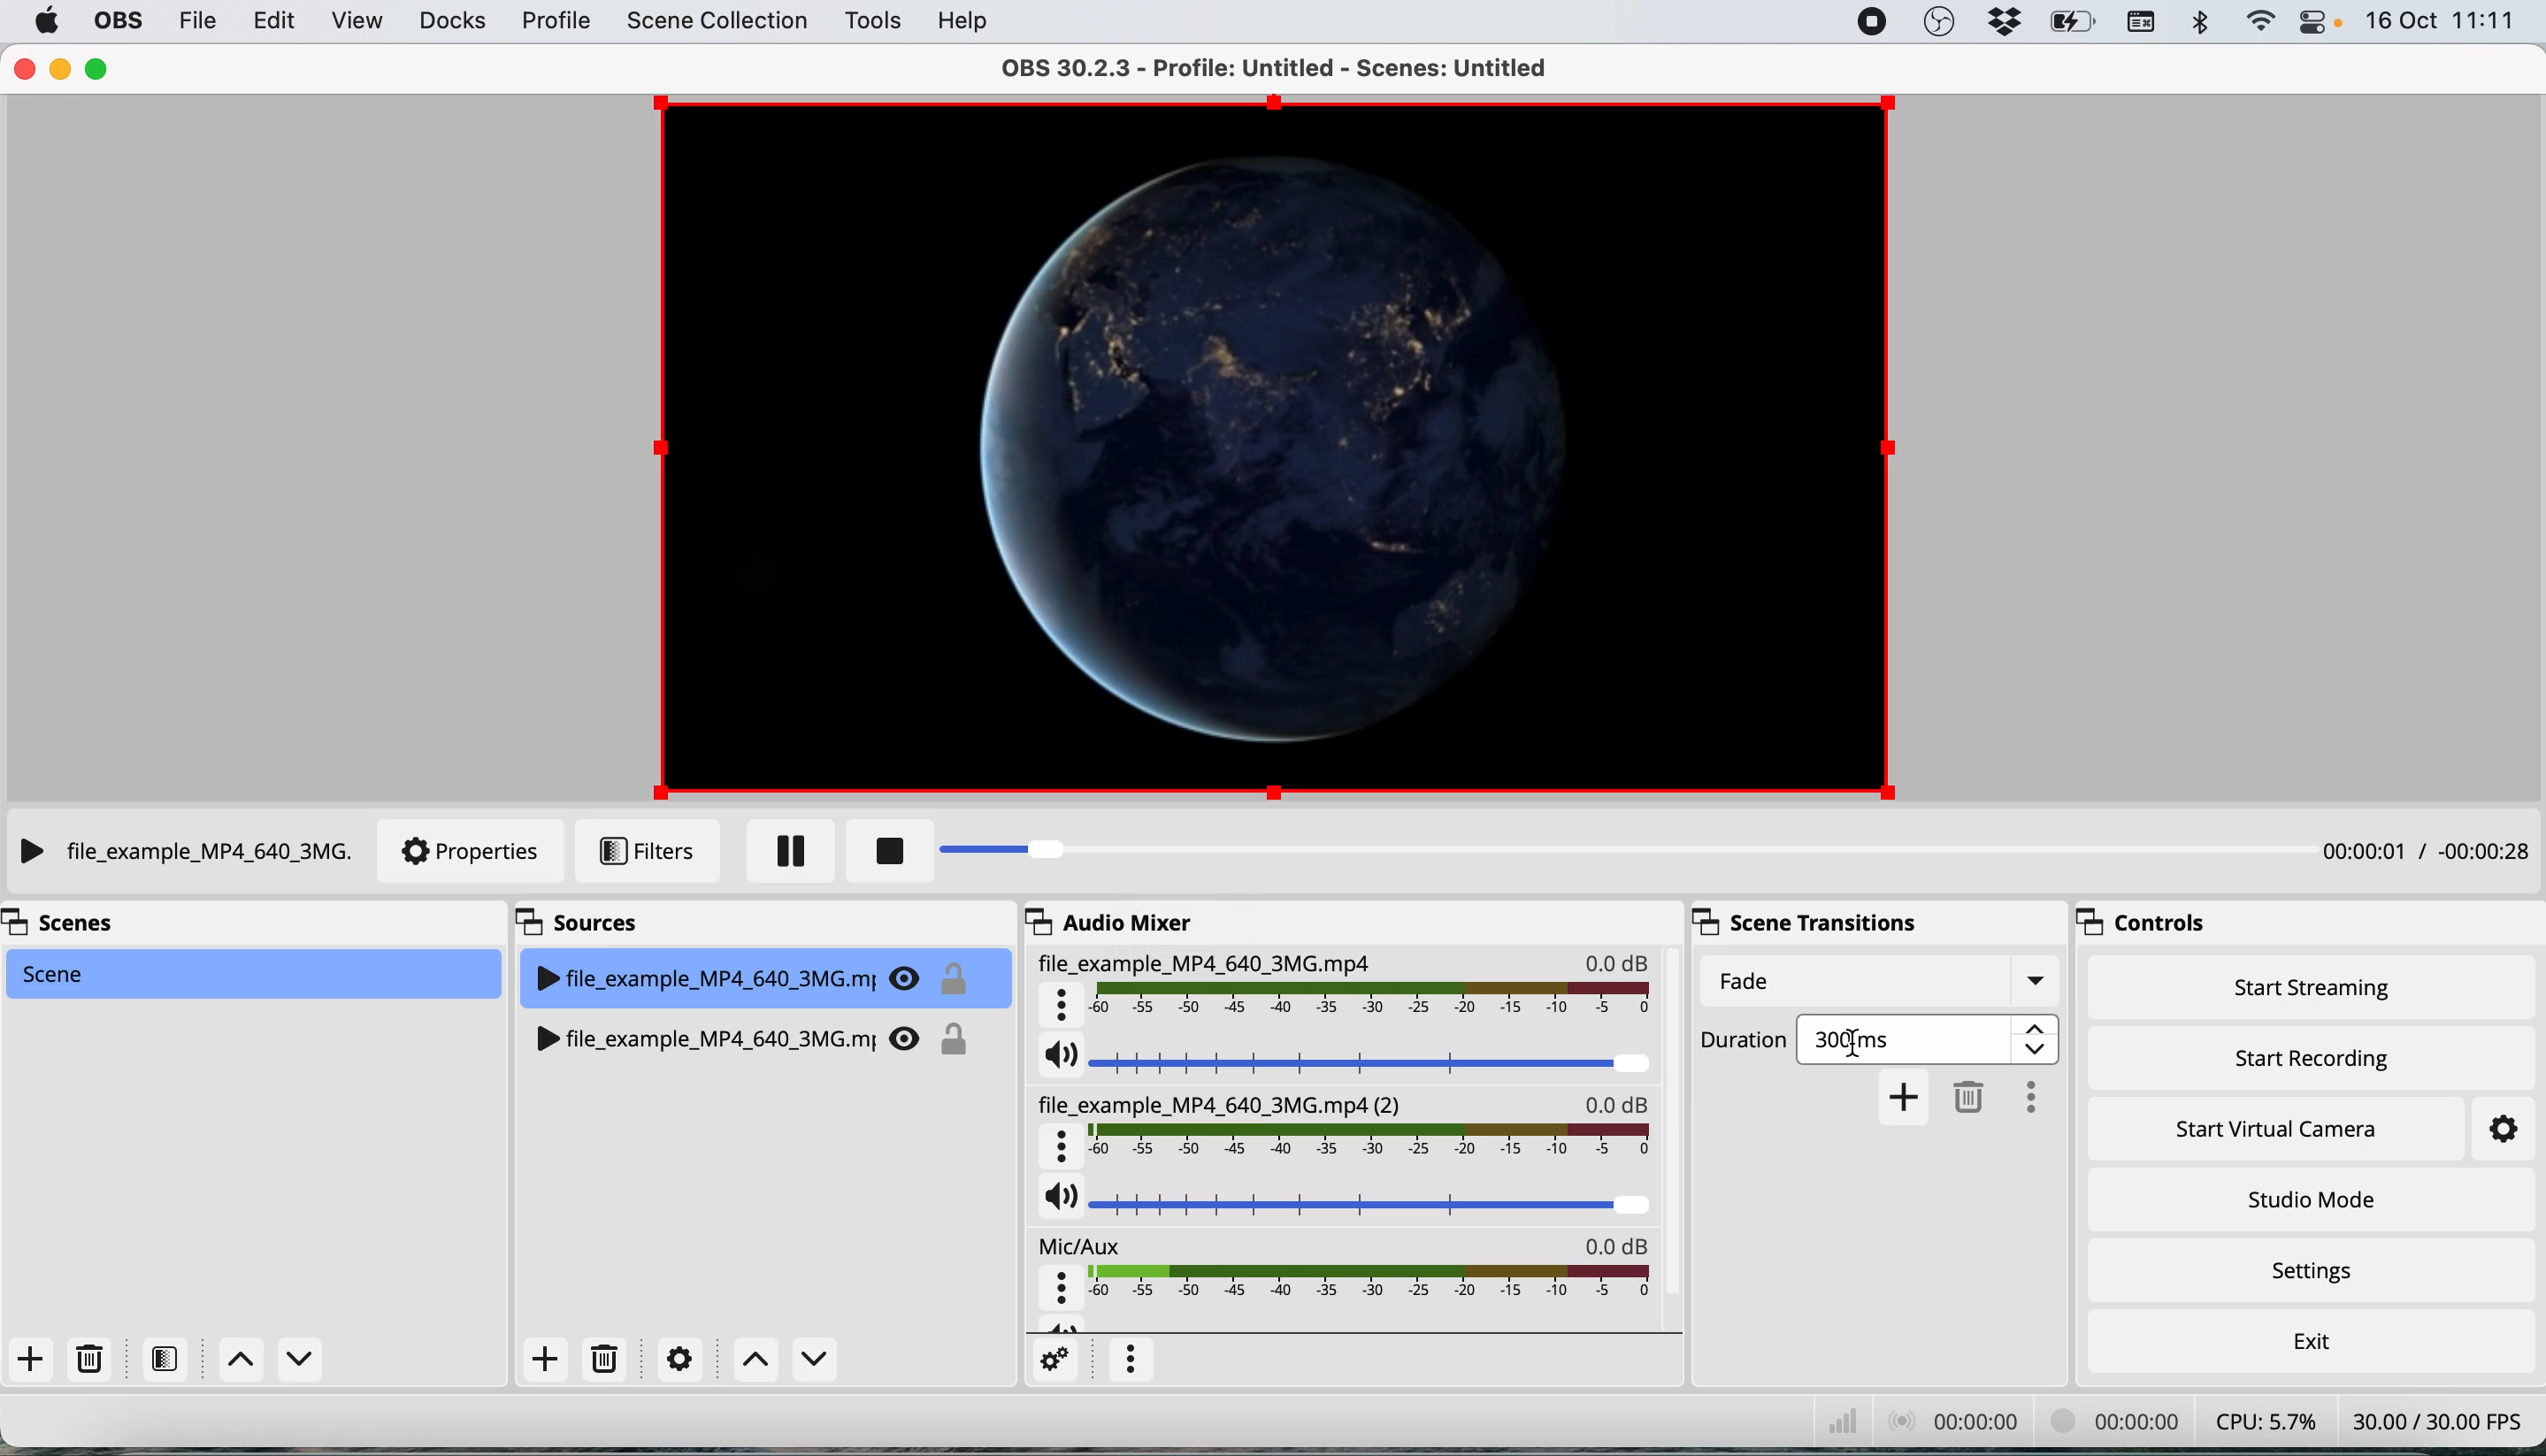  Describe the element at coordinates (2445, 21) in the screenshot. I see `date and time` at that location.